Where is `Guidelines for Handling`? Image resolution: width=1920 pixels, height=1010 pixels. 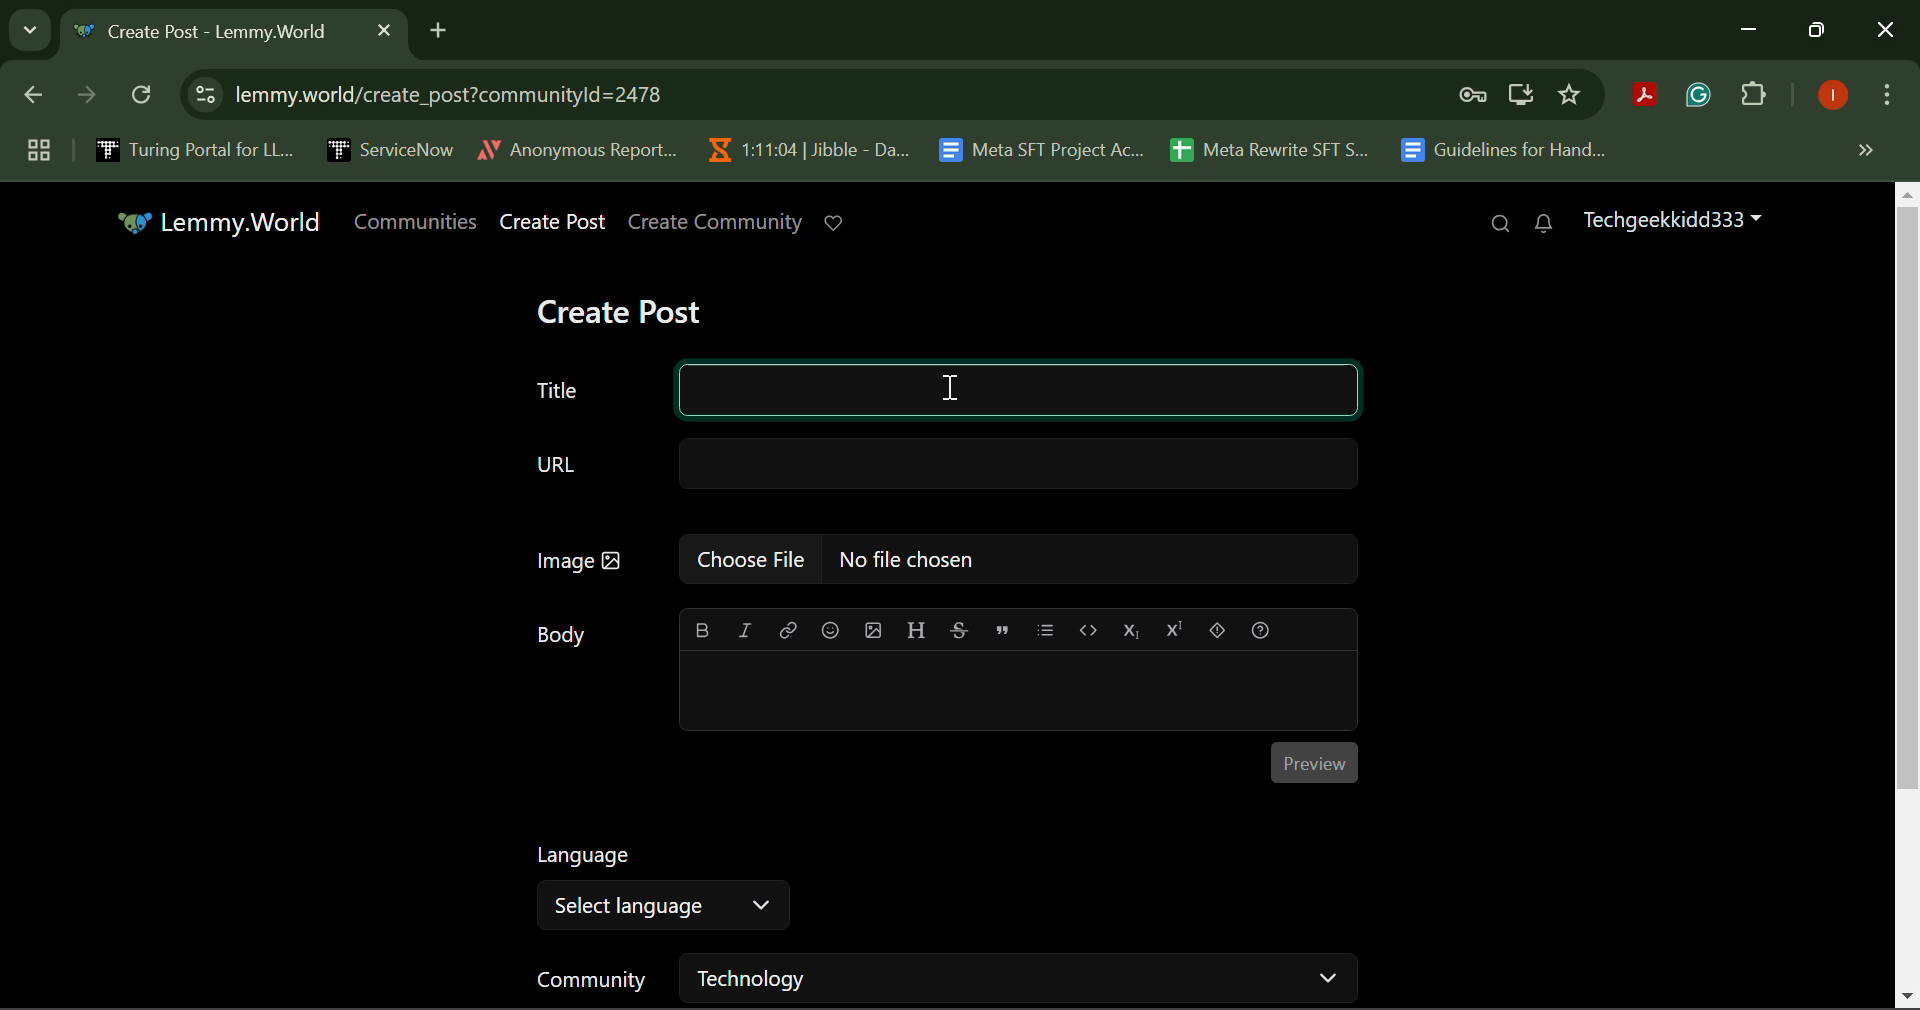
Guidelines for Handling is located at coordinates (1506, 150).